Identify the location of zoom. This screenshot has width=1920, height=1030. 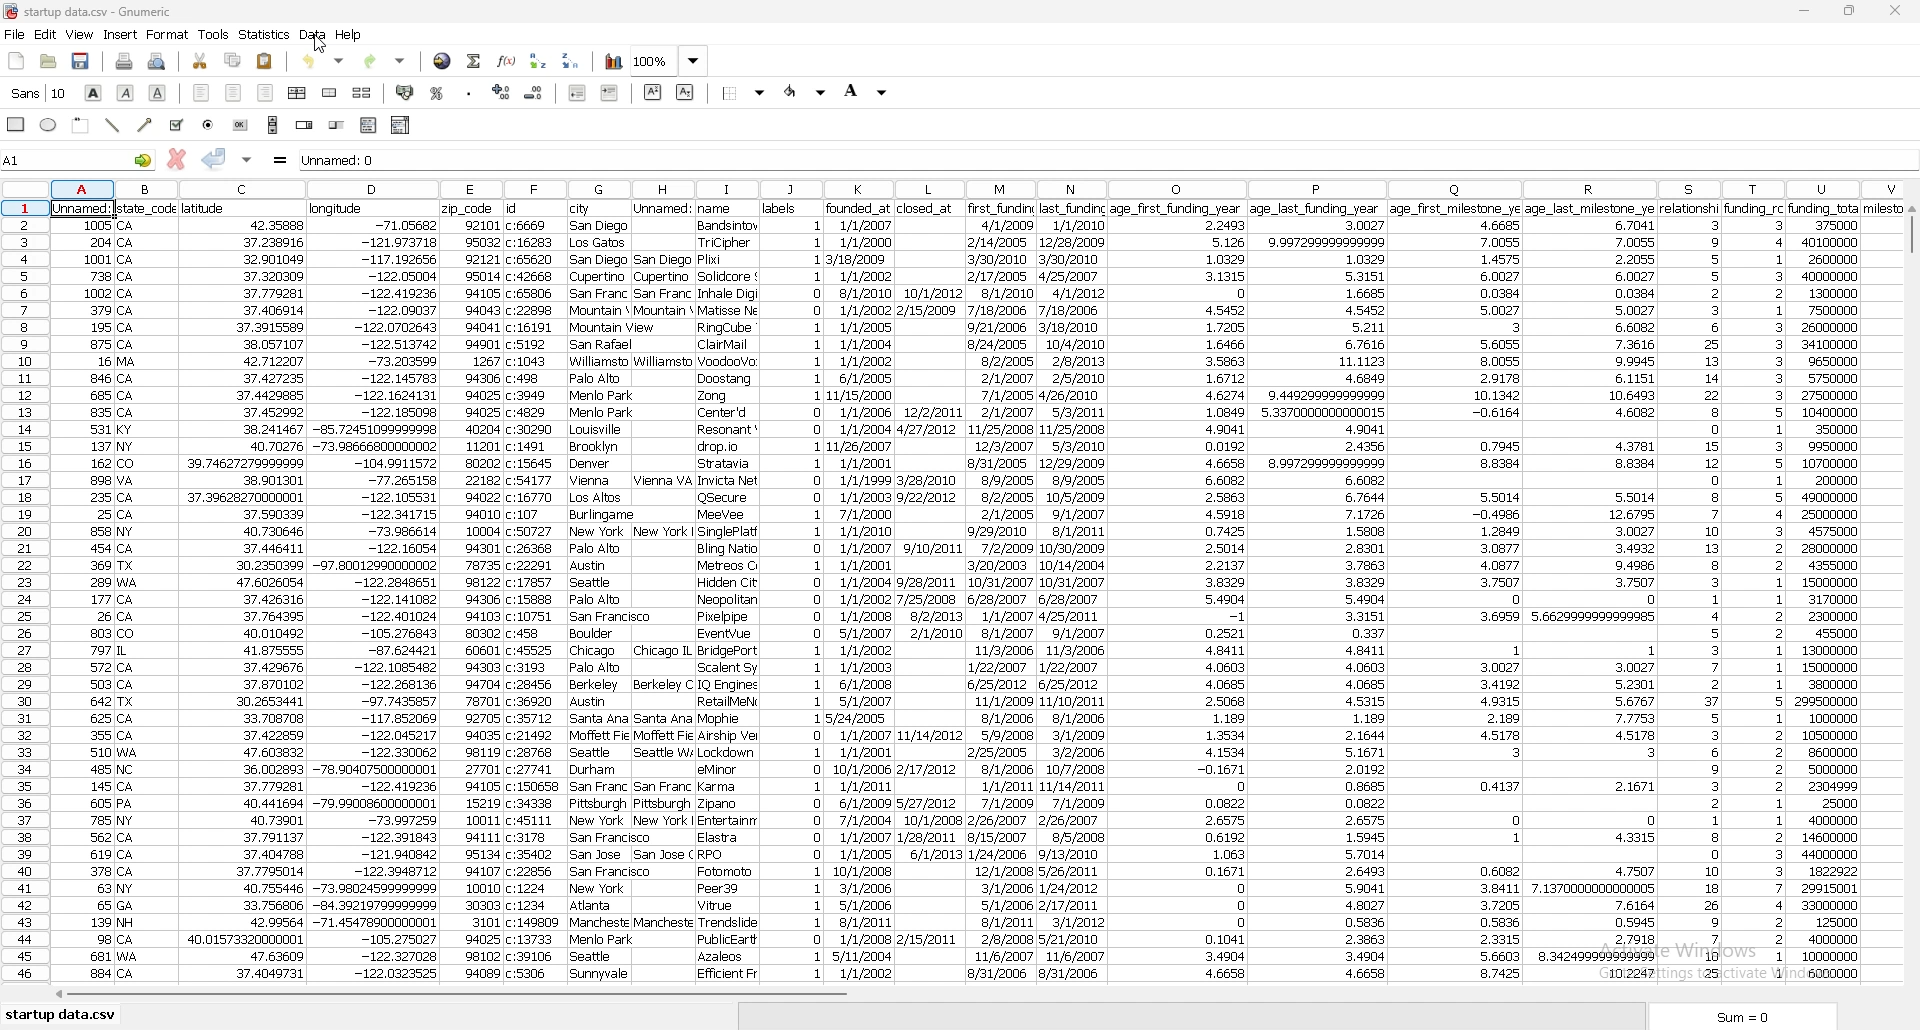
(671, 62).